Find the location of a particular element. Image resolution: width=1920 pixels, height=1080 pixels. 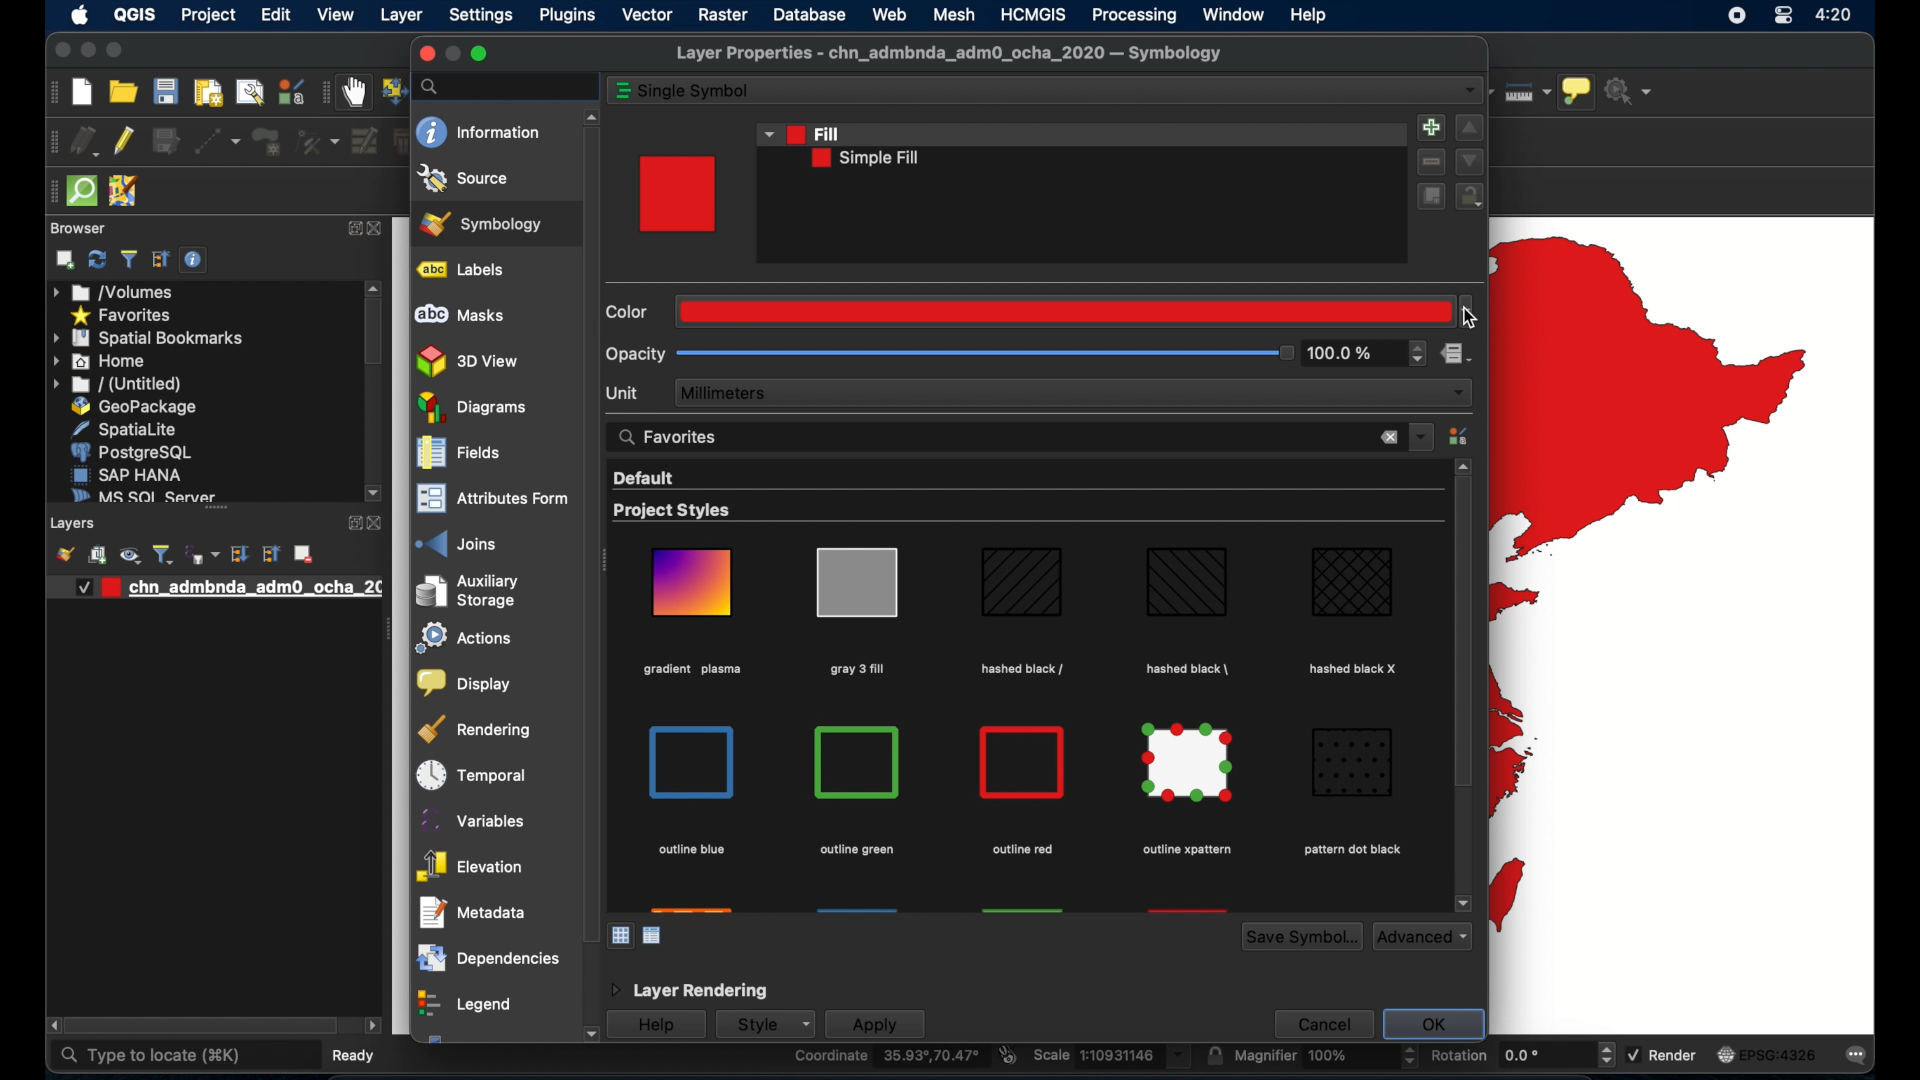

outline green is located at coordinates (858, 848).